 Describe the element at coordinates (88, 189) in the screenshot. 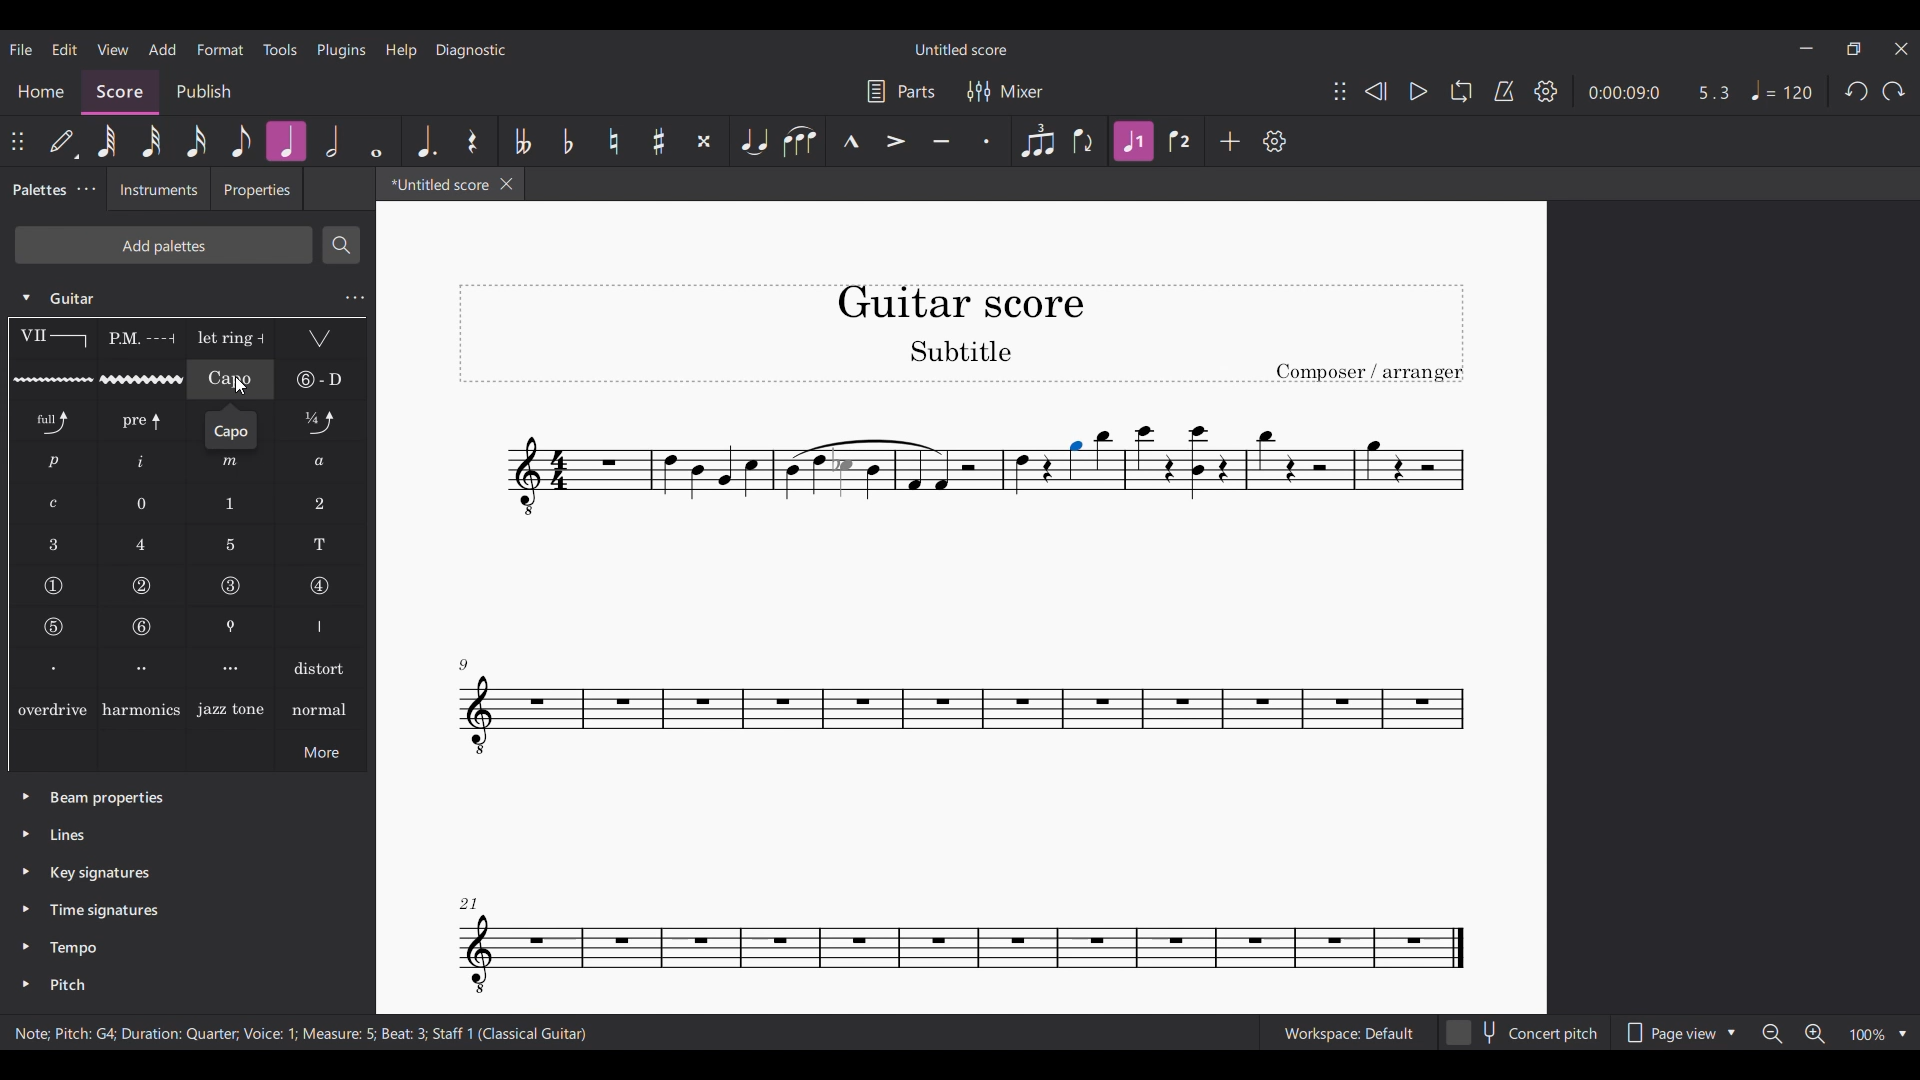

I see `Palette tab settings` at that location.